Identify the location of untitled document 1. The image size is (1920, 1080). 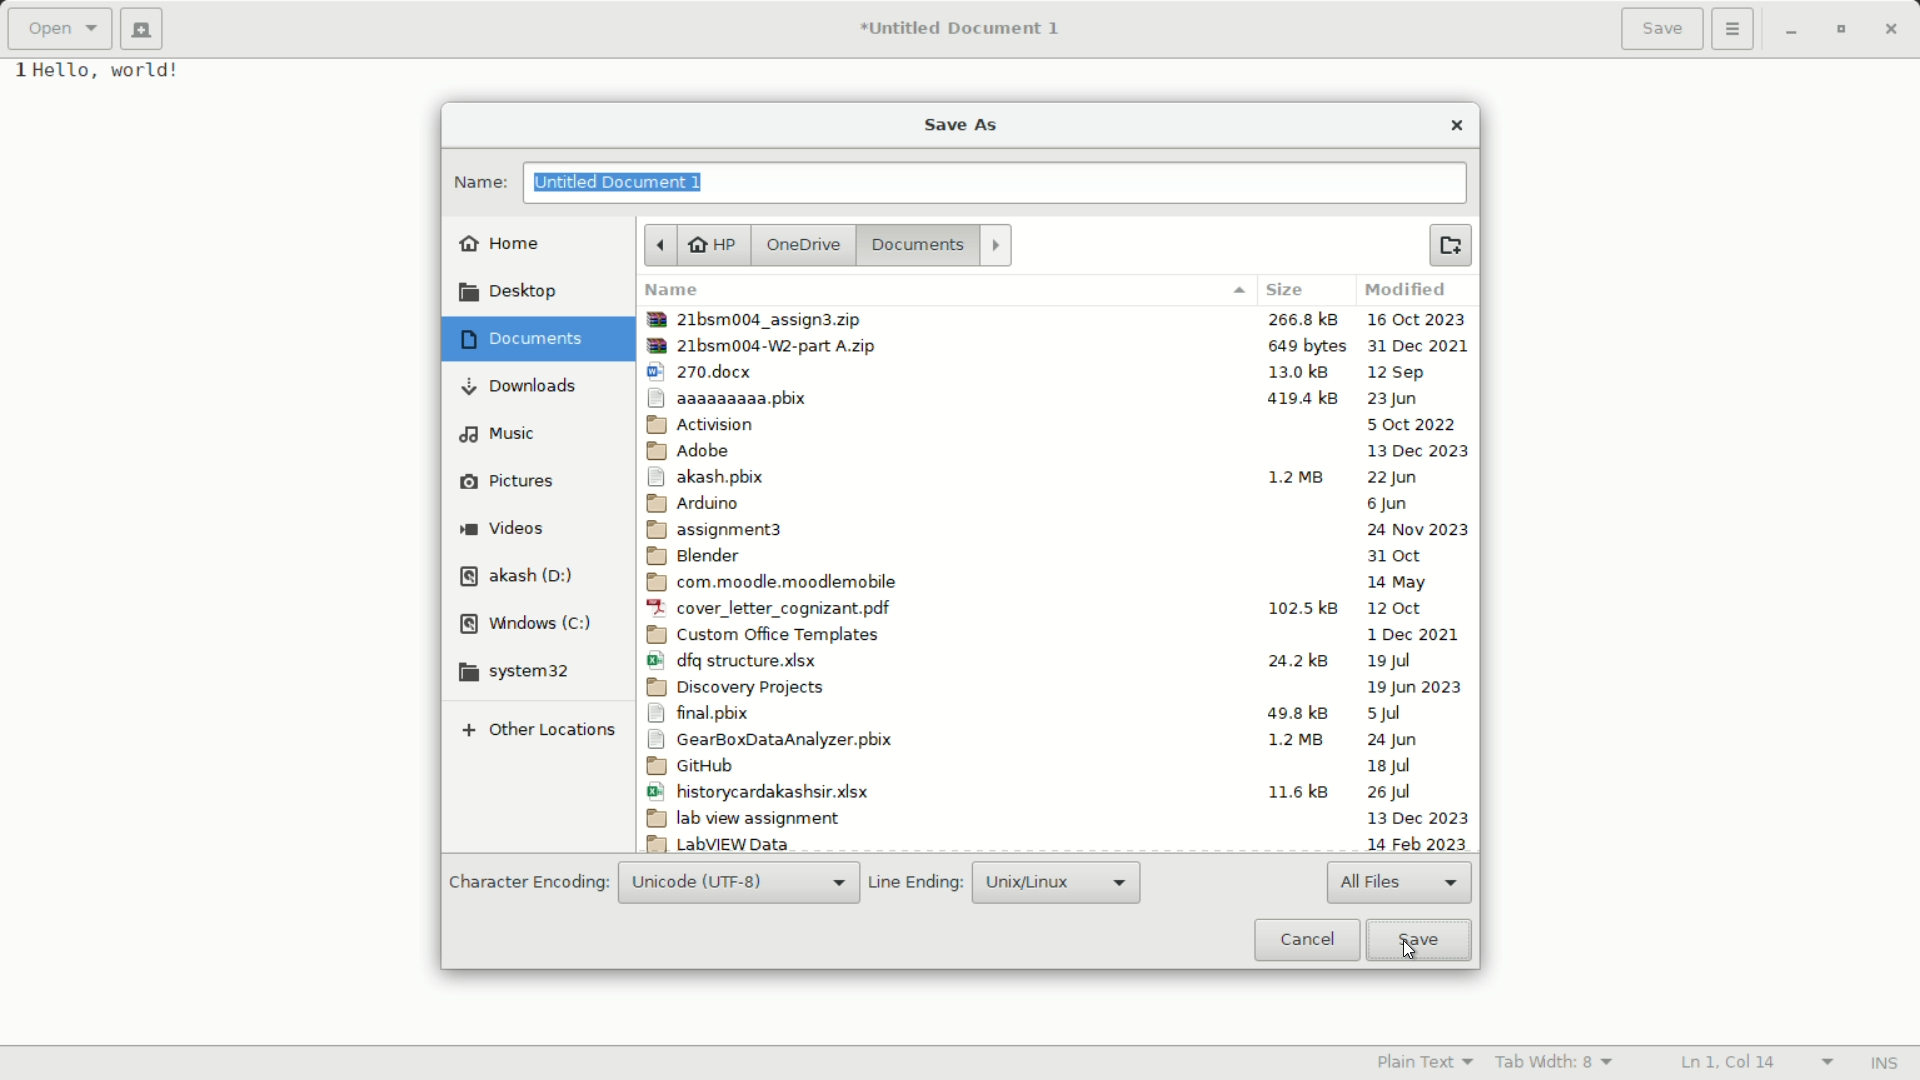
(622, 181).